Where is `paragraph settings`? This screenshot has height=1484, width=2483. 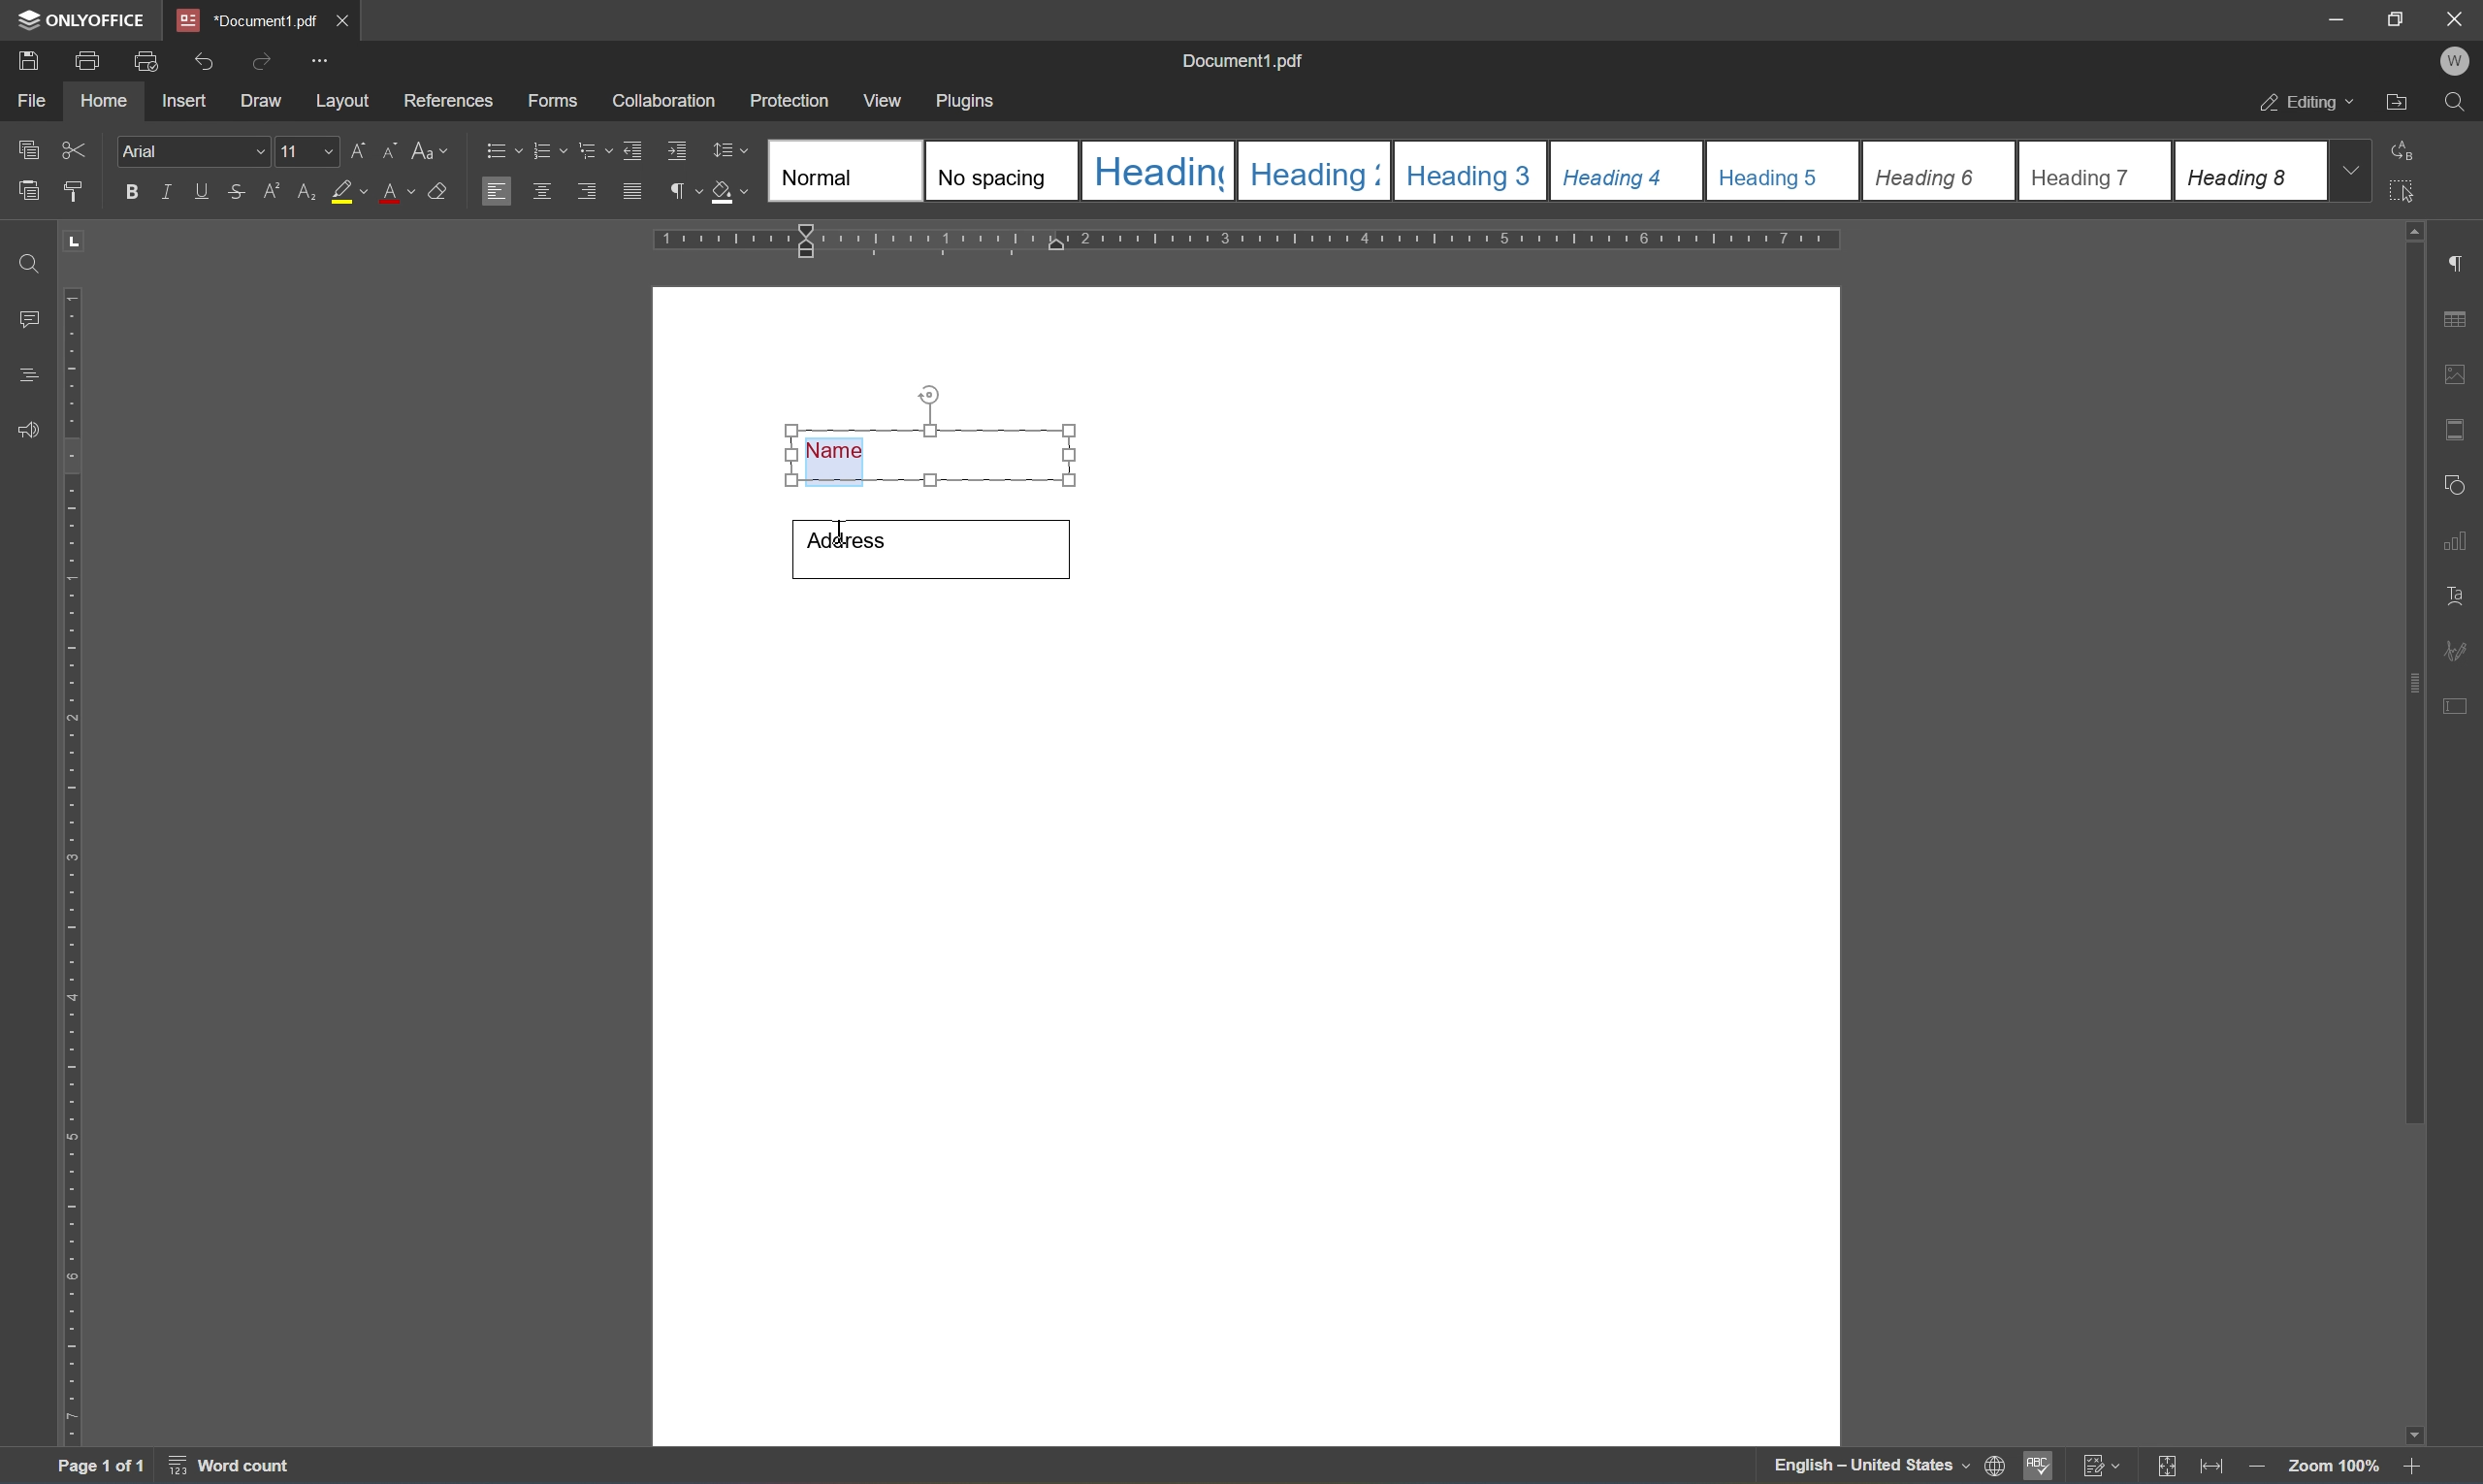 paragraph settings is located at coordinates (2460, 259).